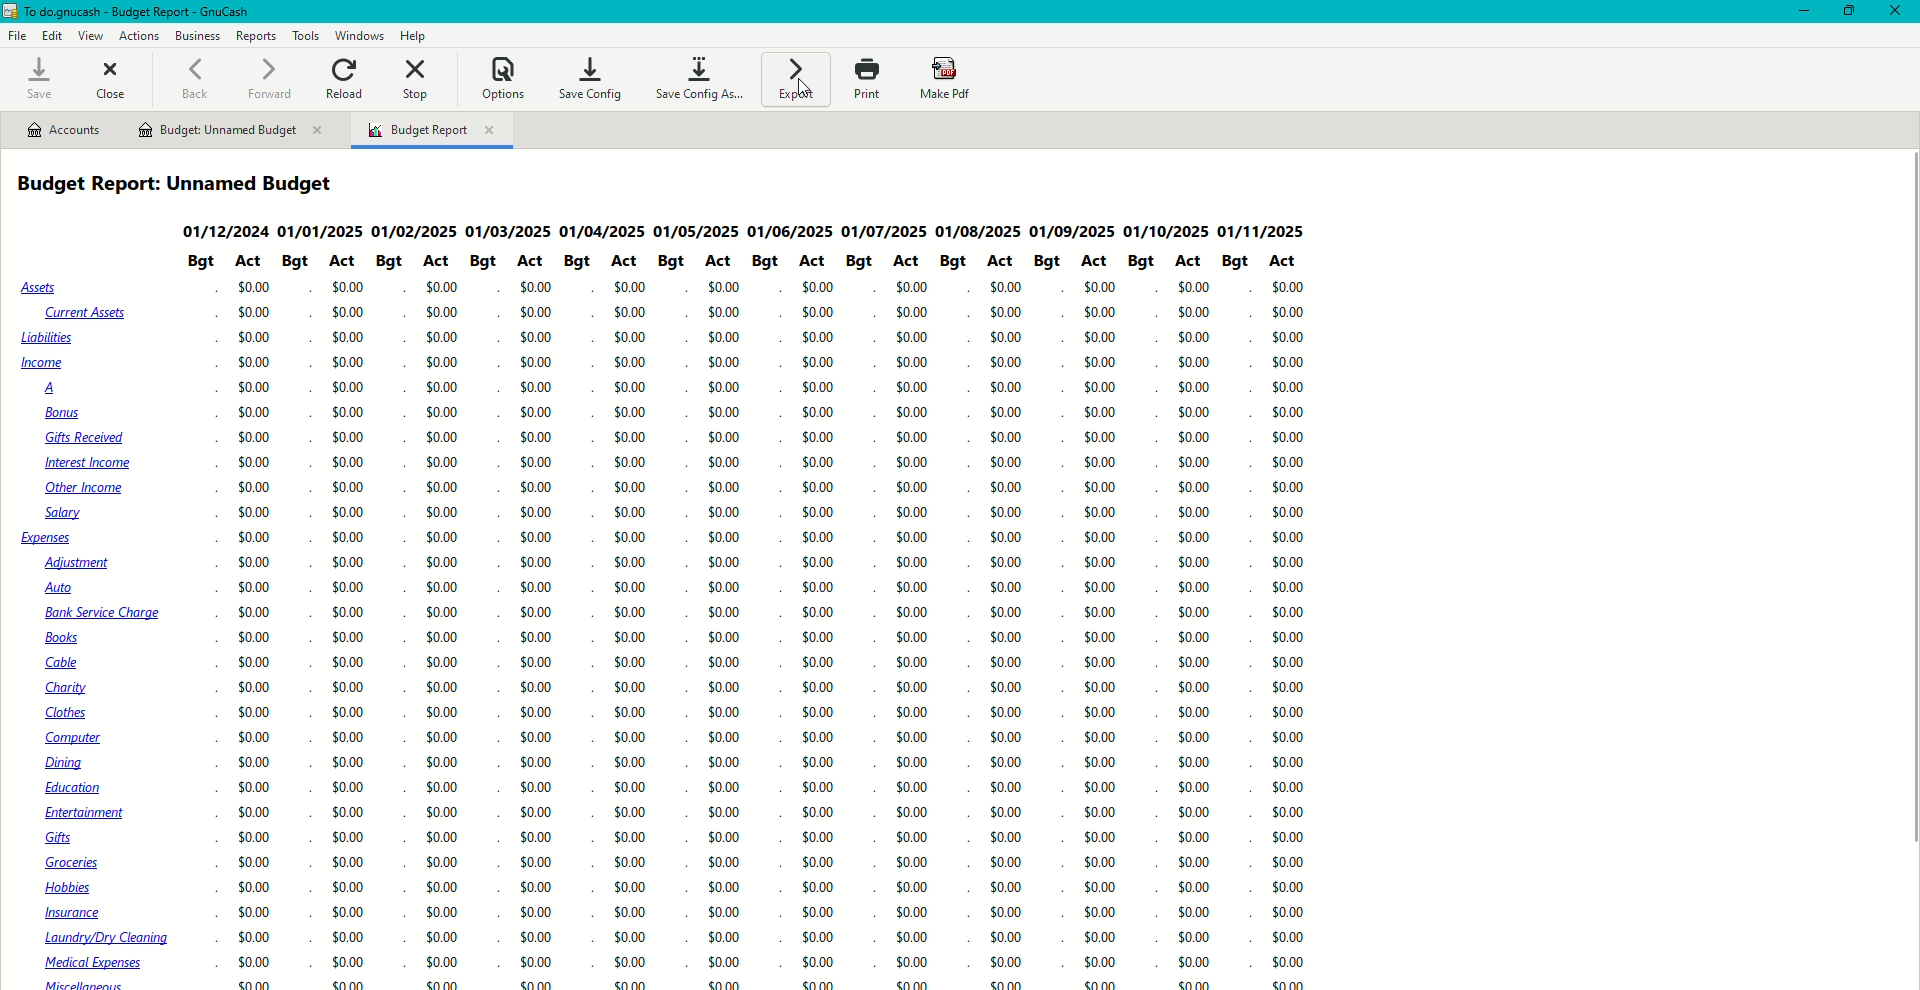  What do you see at coordinates (749, 263) in the screenshot?
I see `Parameters` at bounding box center [749, 263].